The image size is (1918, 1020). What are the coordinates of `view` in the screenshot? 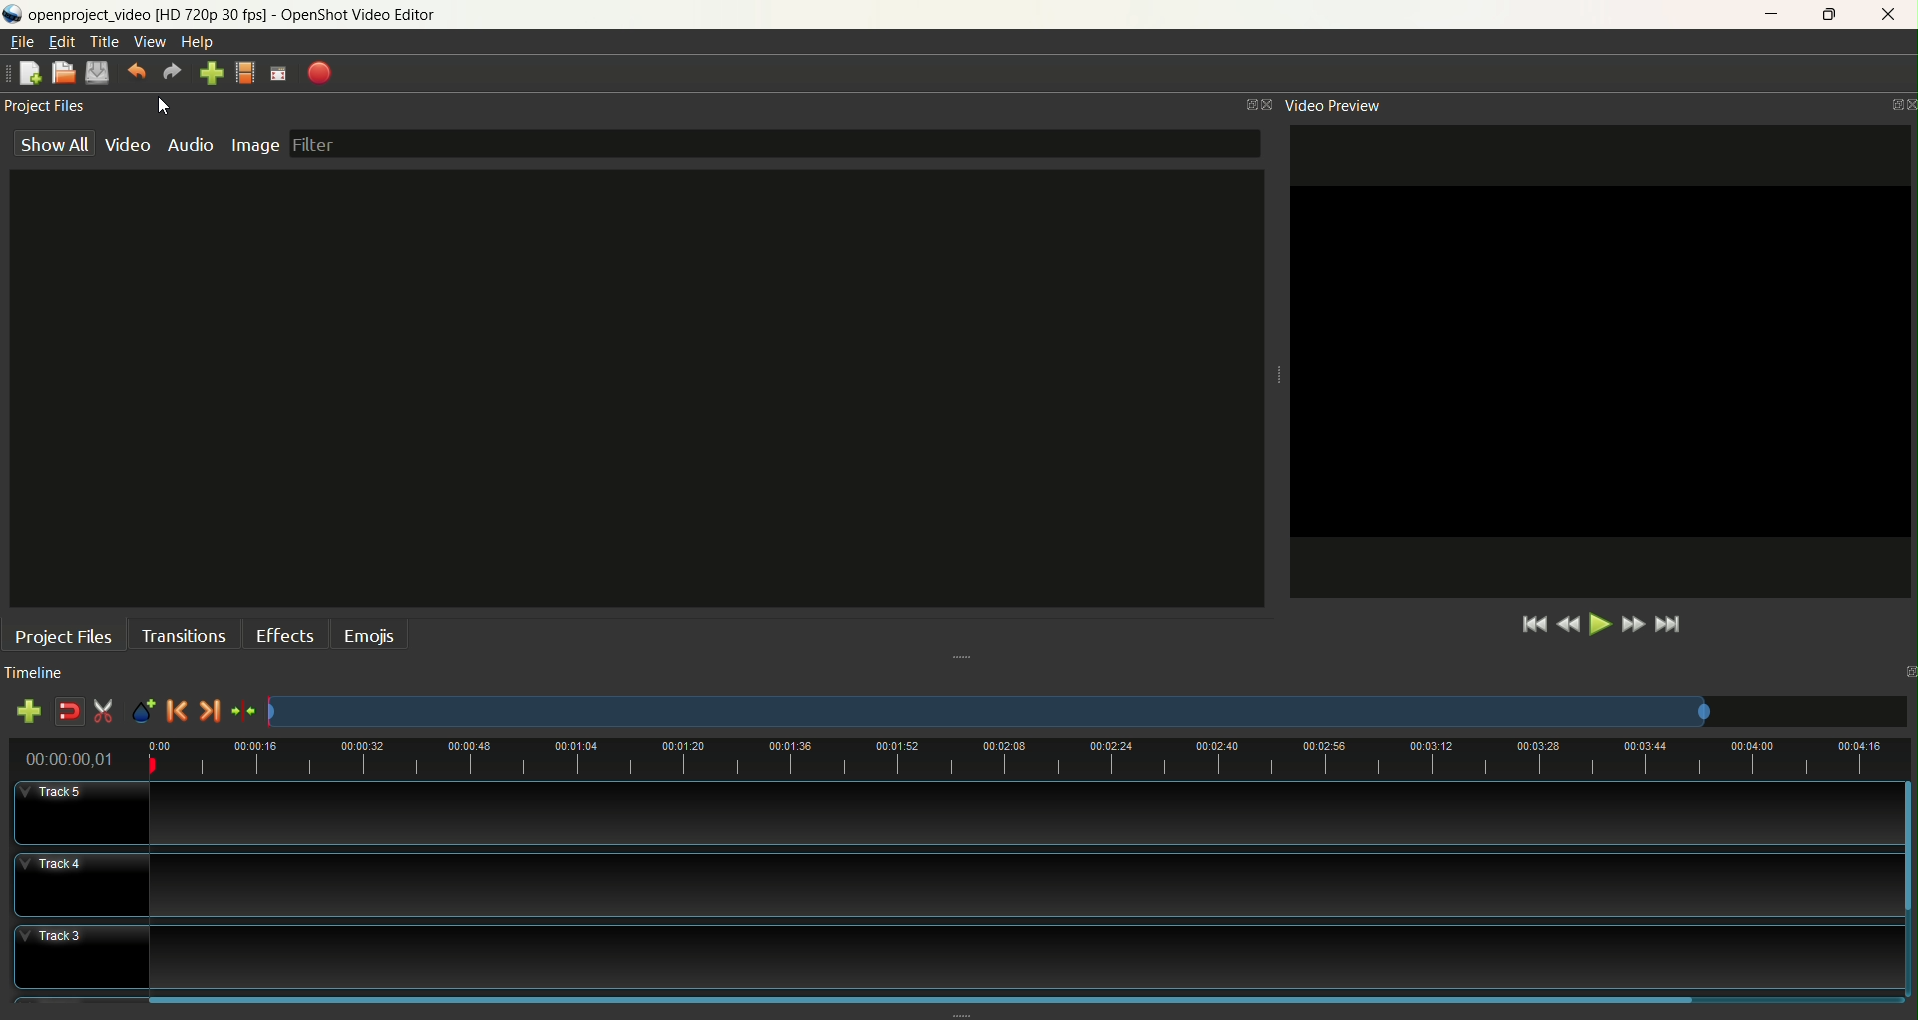 It's located at (151, 42).